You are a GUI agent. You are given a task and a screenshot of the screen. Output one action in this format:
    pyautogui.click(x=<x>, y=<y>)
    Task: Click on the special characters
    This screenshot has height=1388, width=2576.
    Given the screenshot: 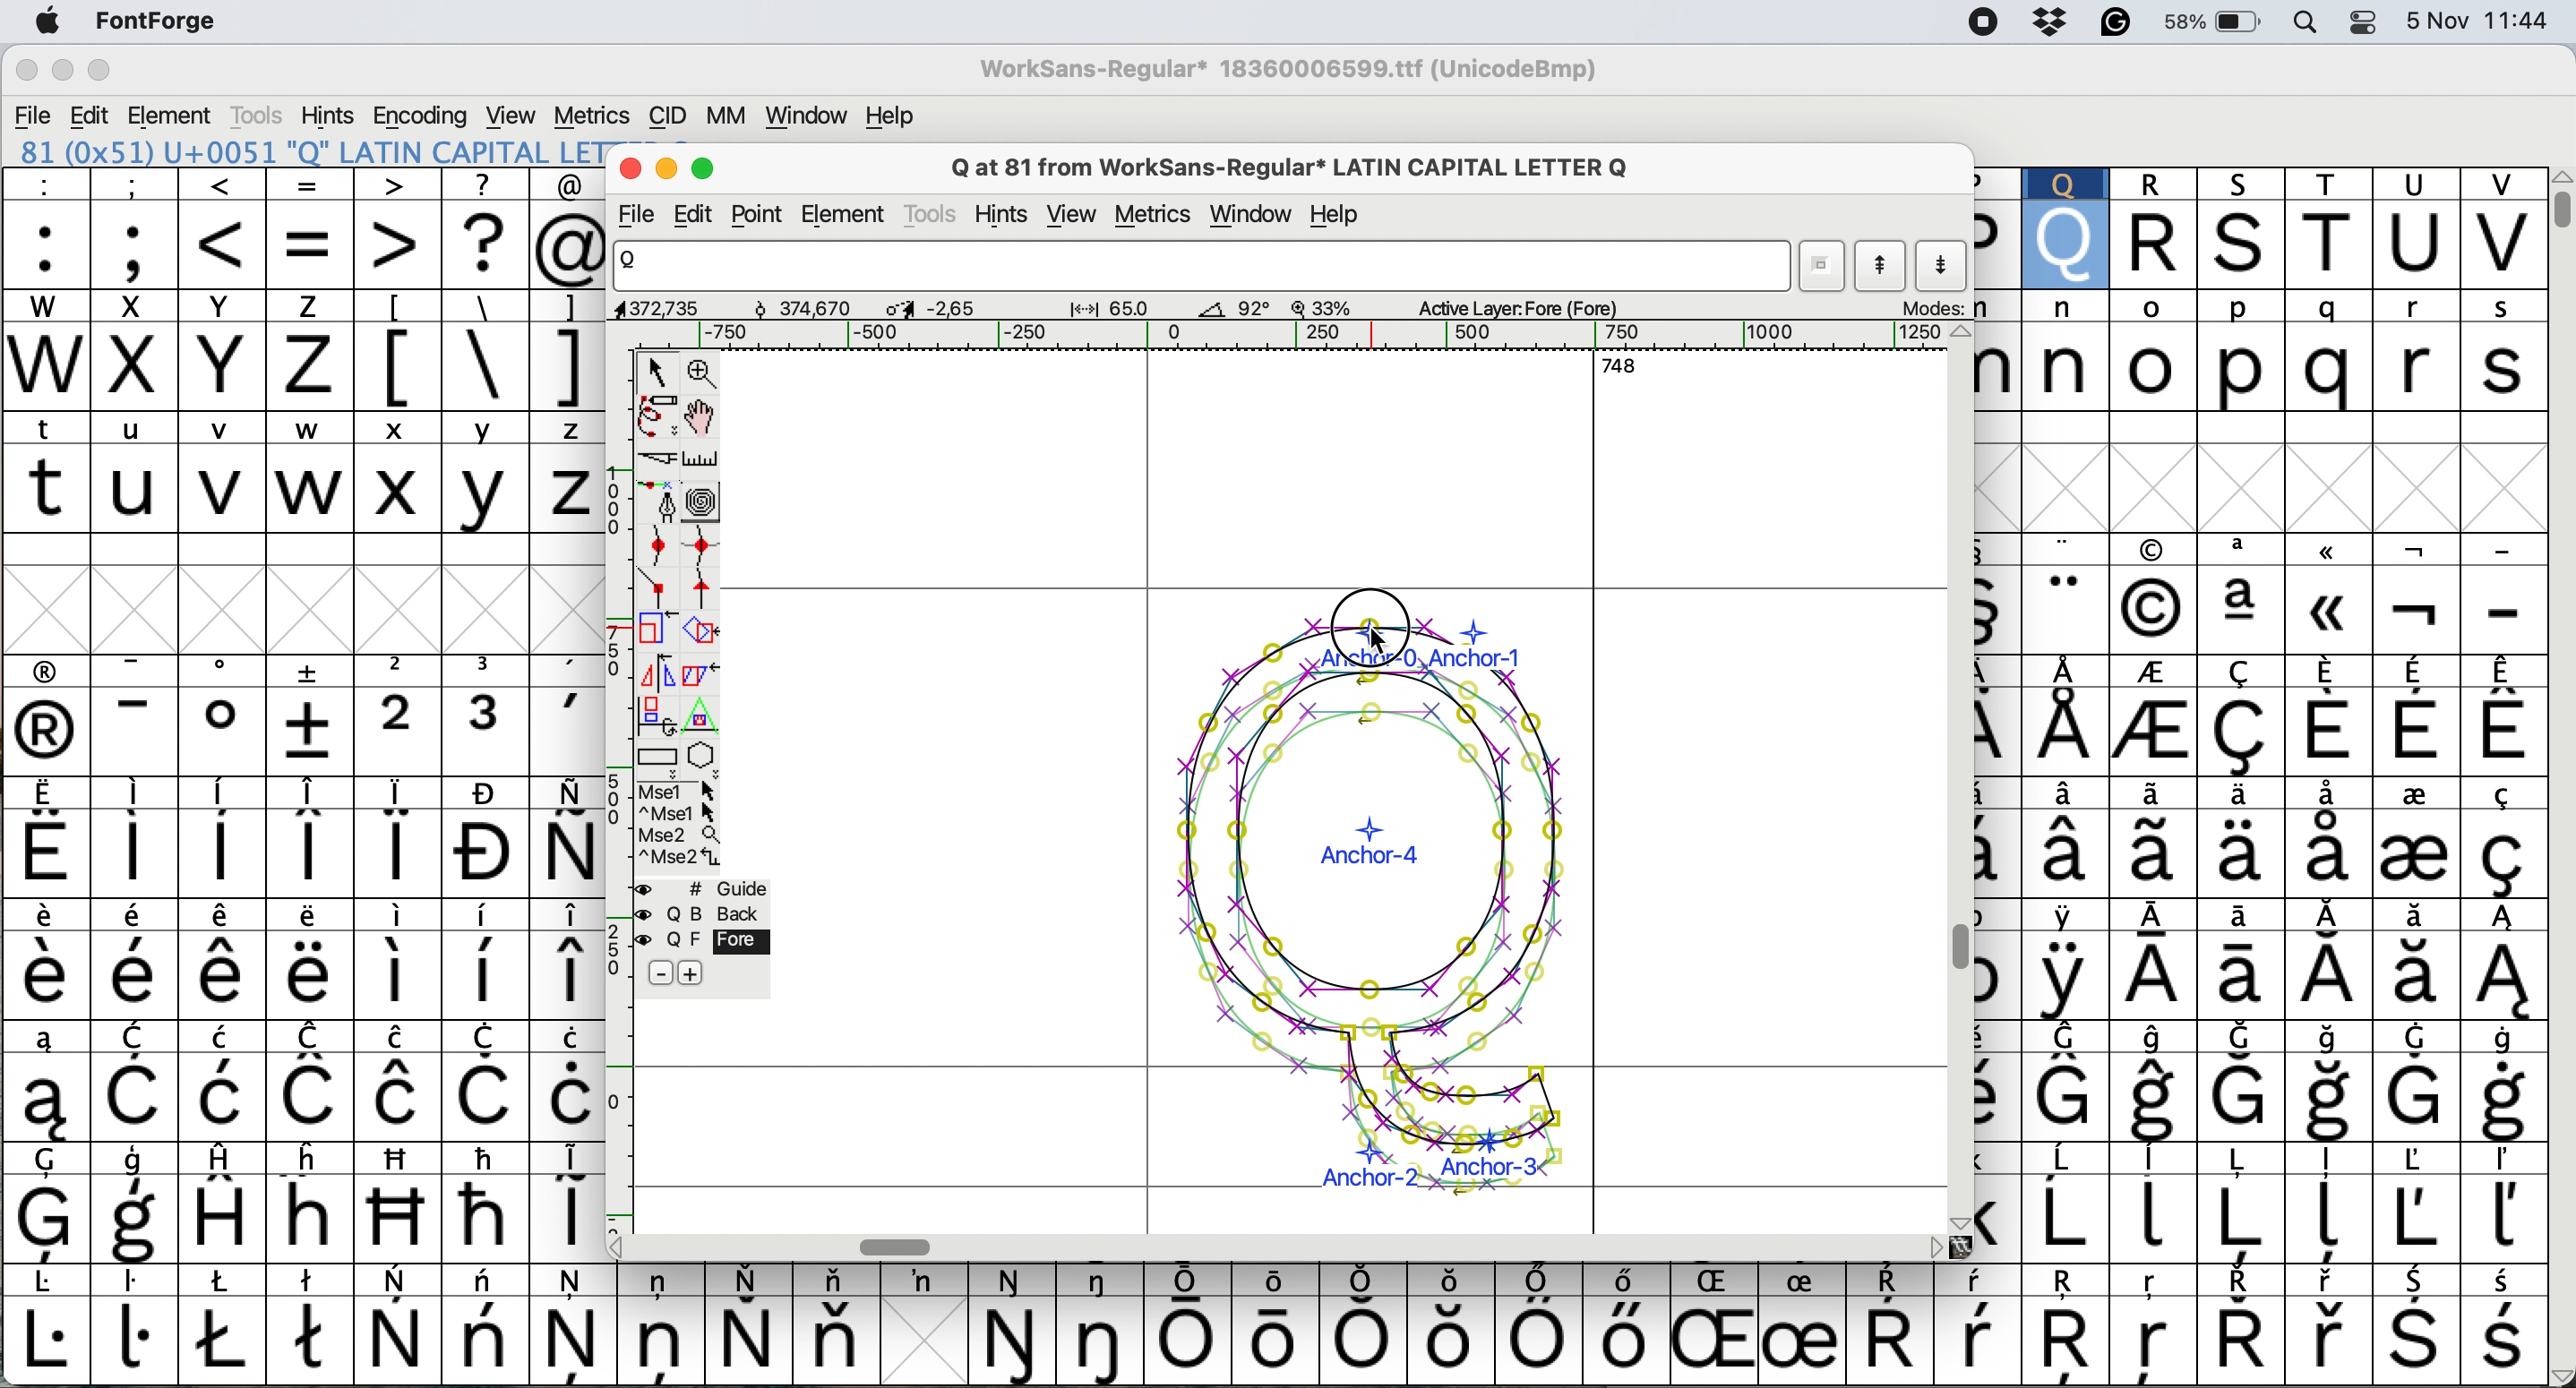 What is the action you would take?
    pyautogui.click(x=303, y=251)
    